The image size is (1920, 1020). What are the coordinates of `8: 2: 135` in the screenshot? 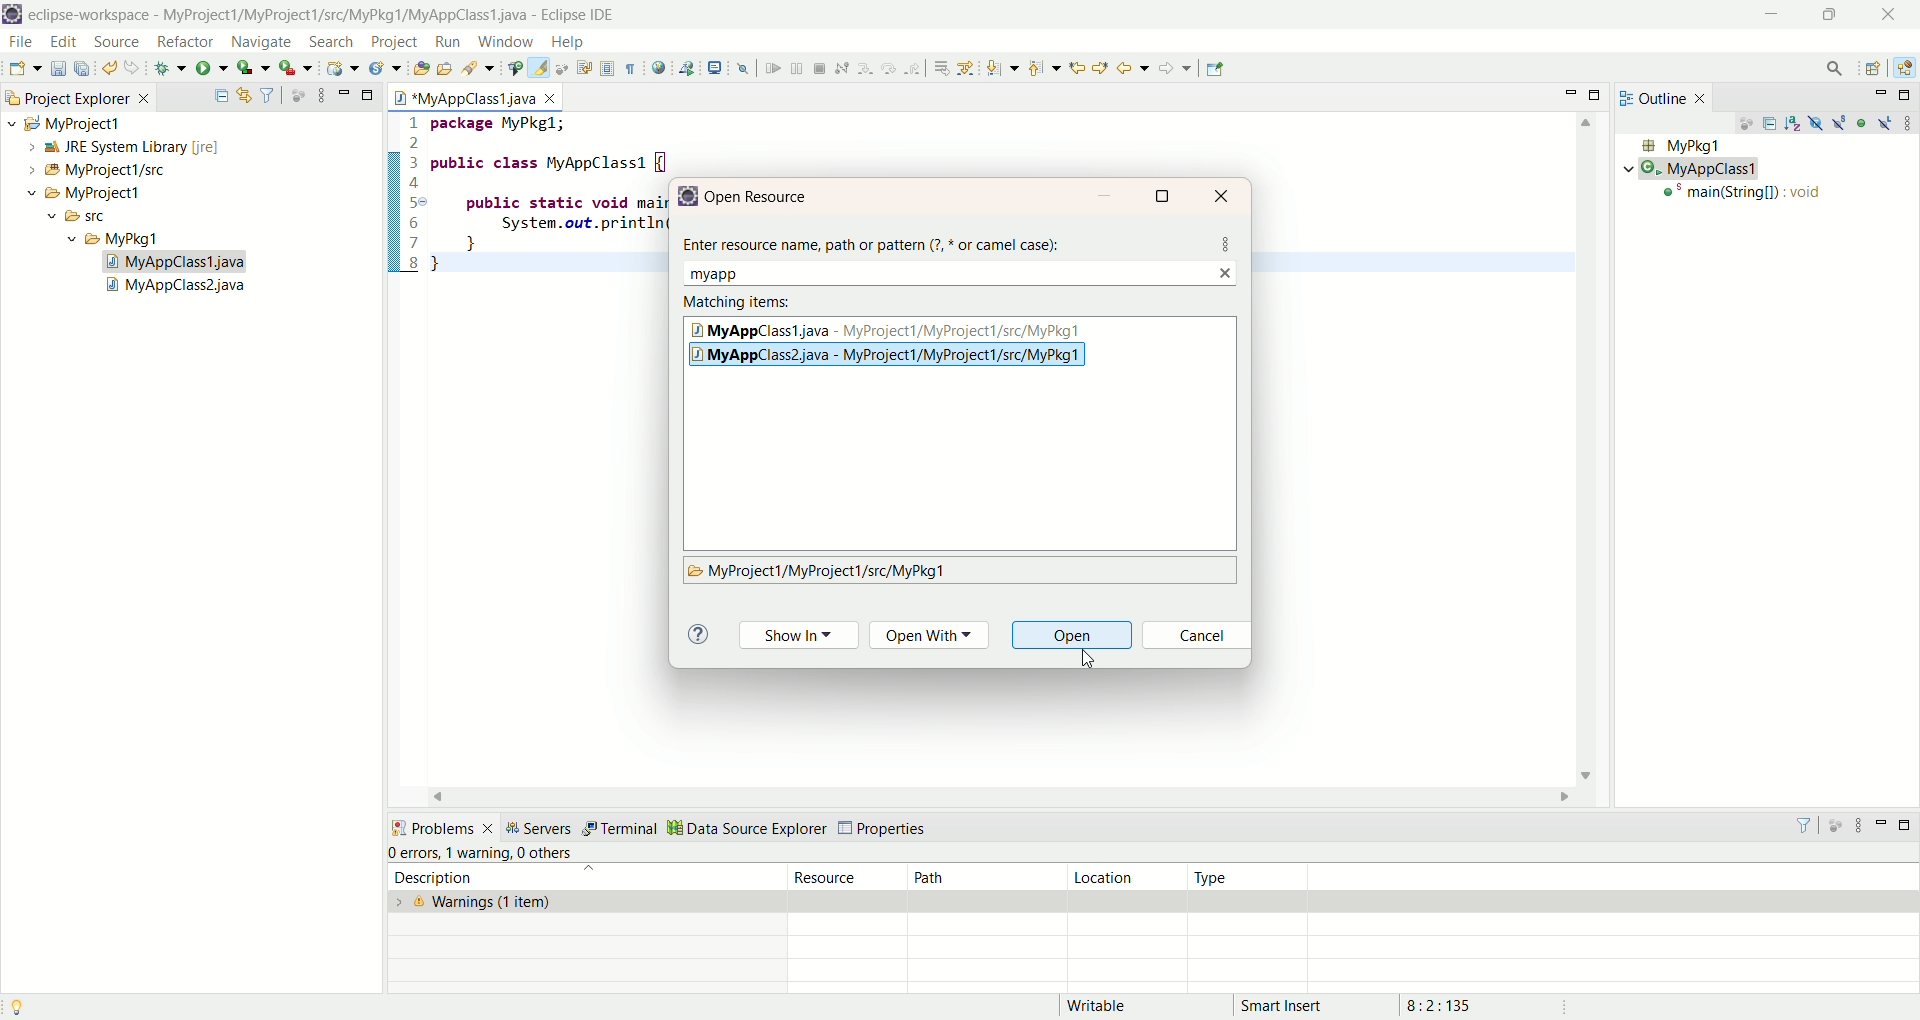 It's located at (1463, 1004).